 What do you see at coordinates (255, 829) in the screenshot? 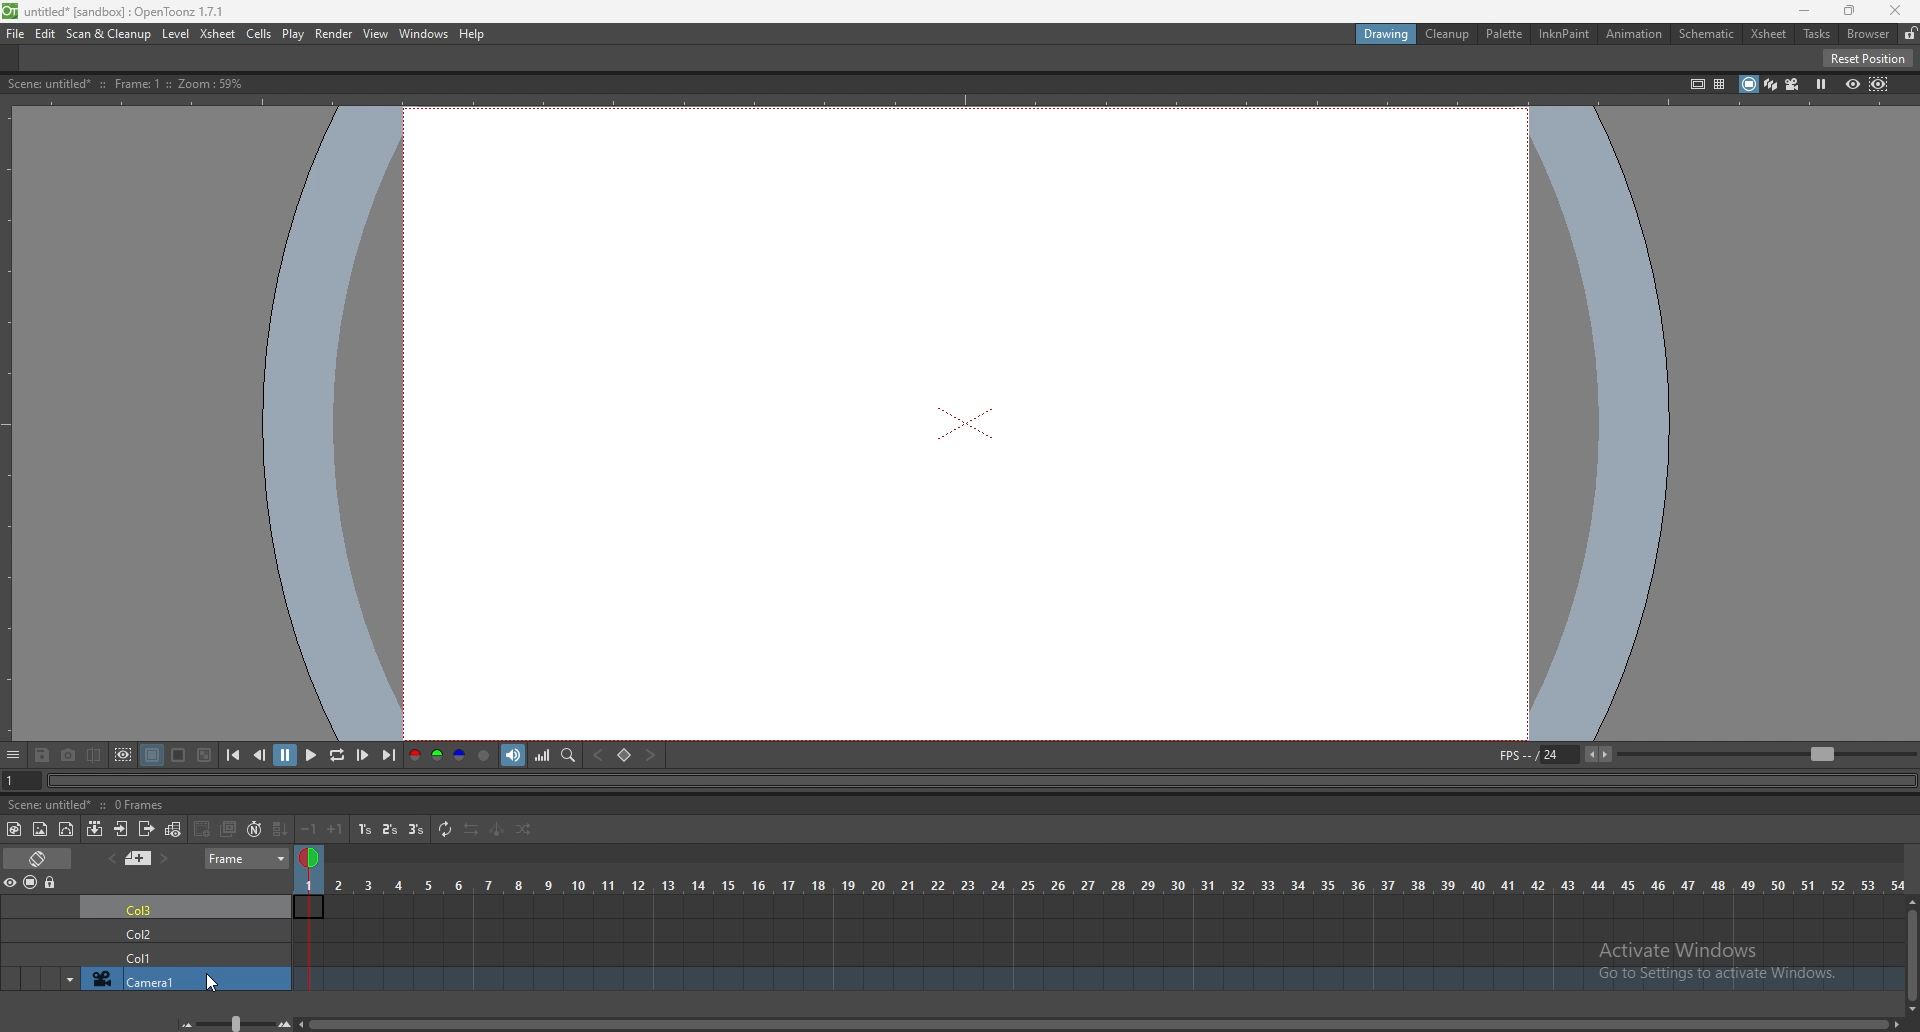
I see `auto input cell number` at bounding box center [255, 829].